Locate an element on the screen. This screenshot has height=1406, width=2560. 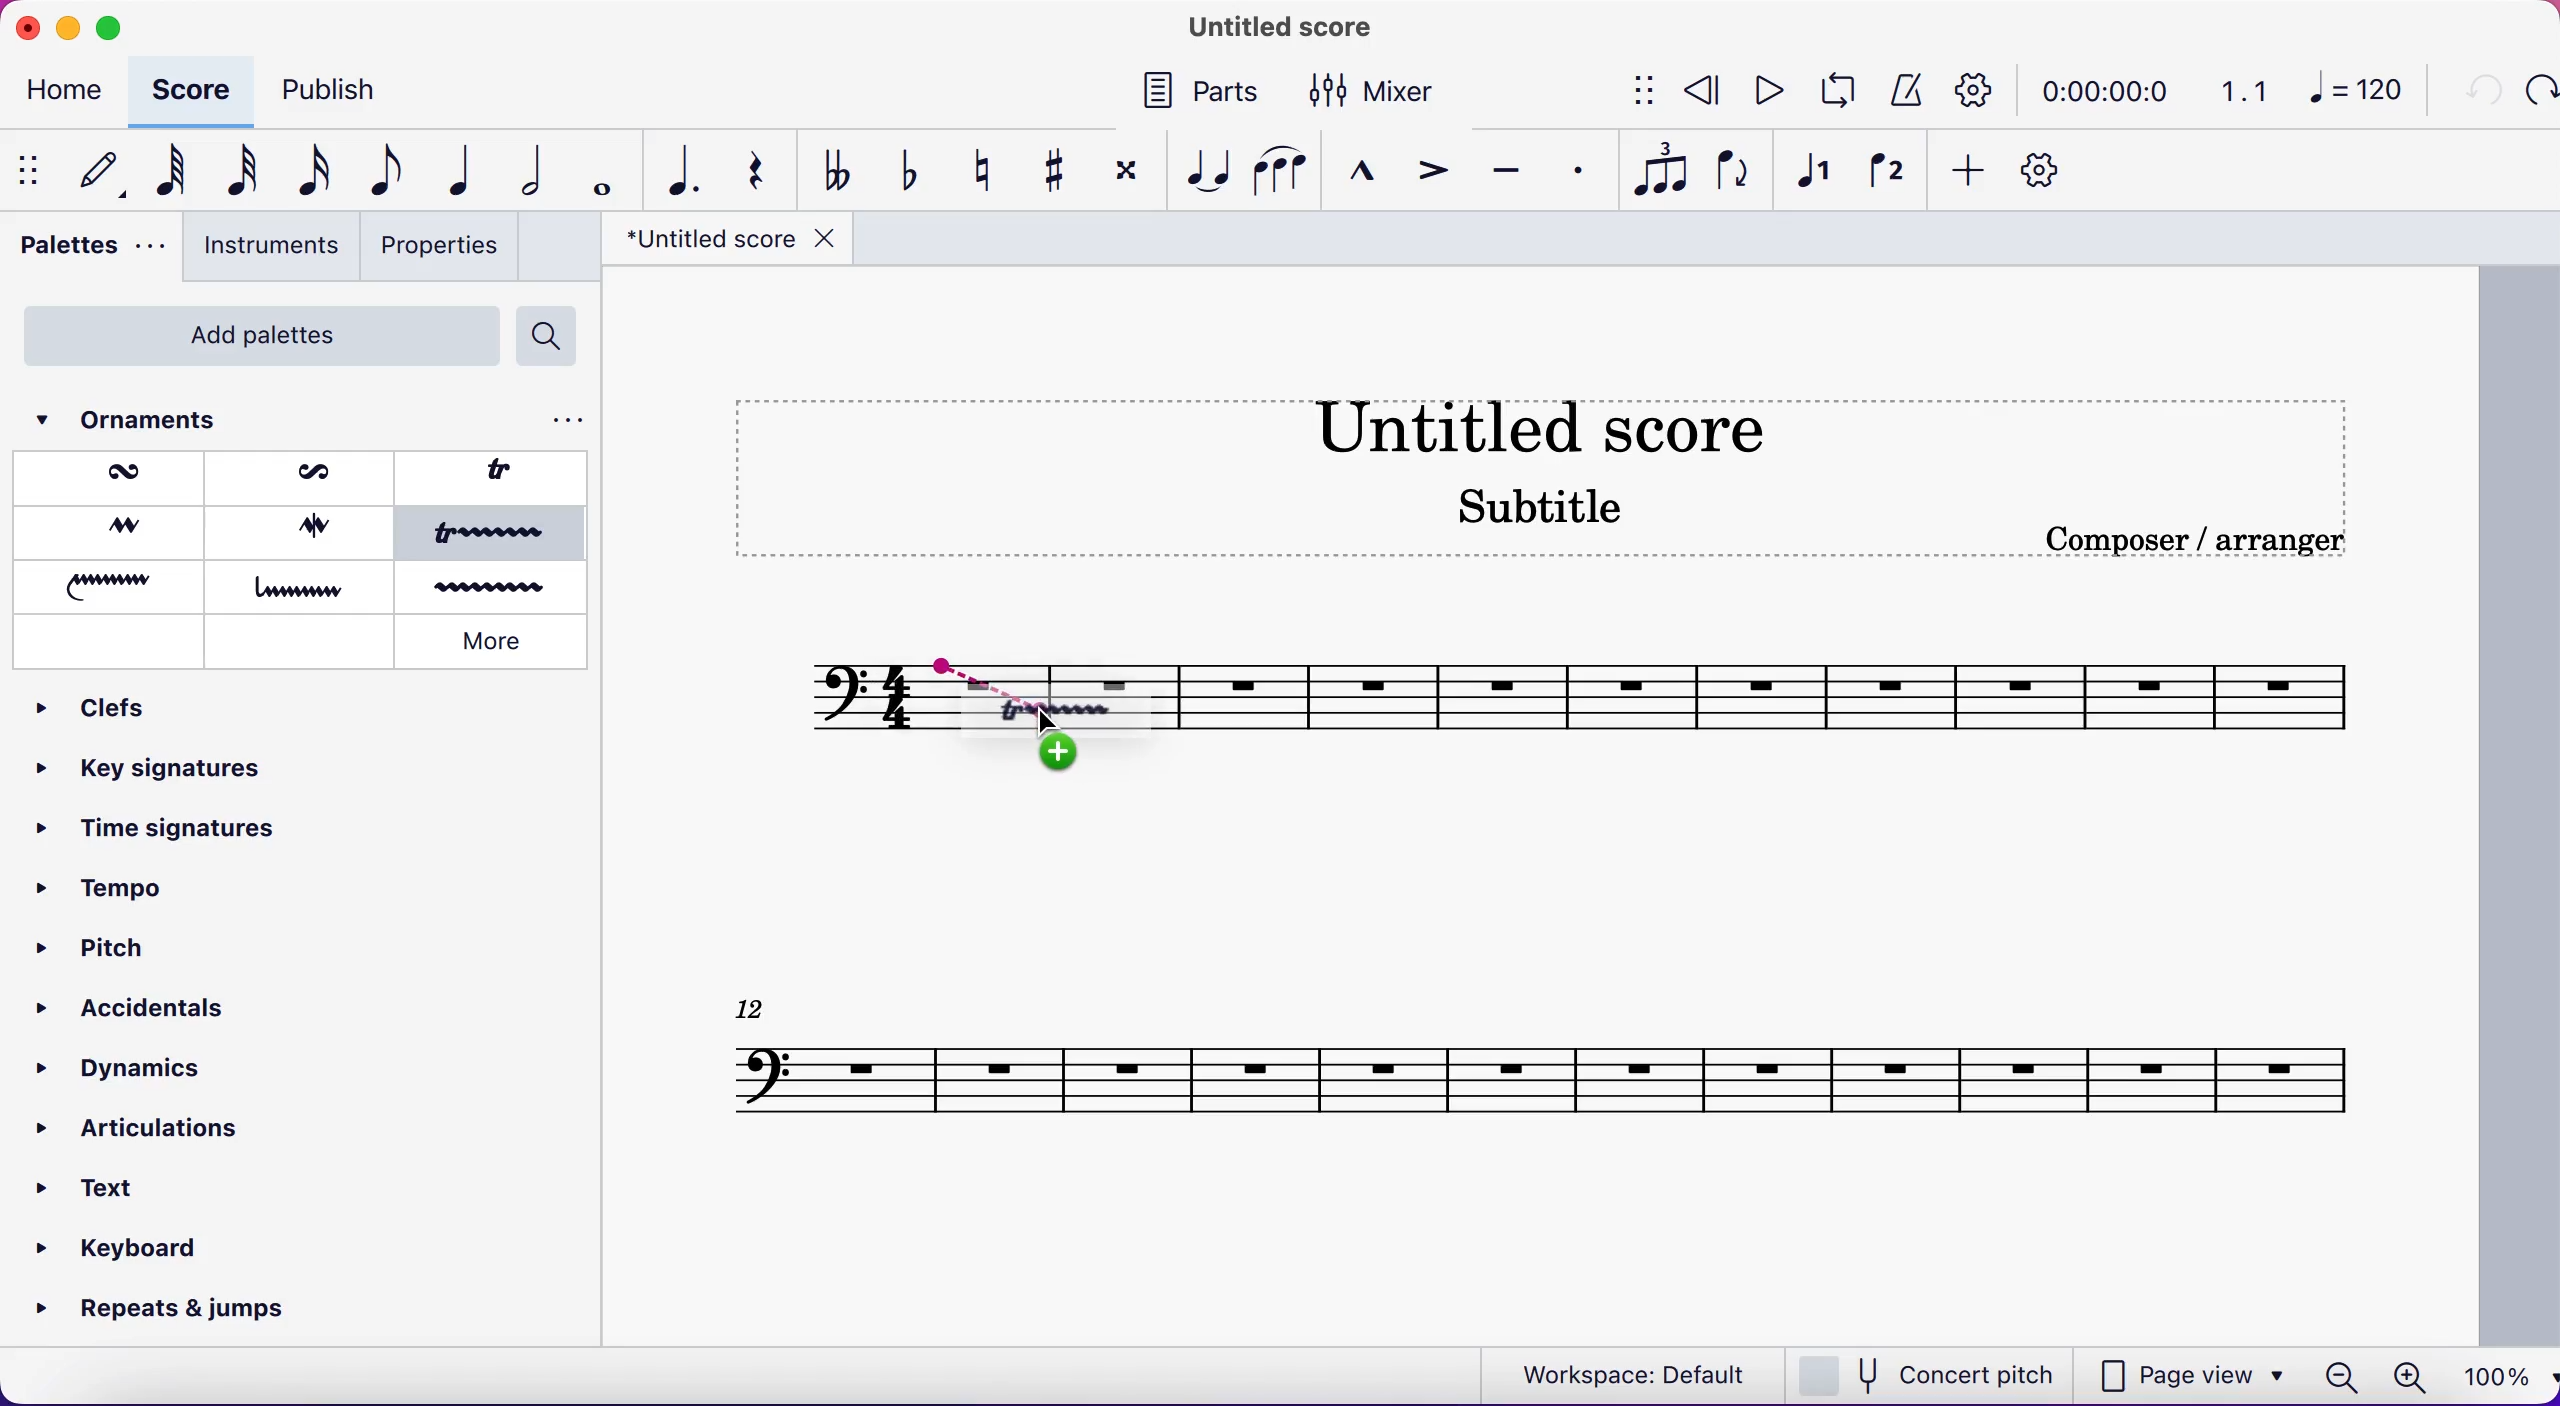
play is located at coordinates (1768, 93).